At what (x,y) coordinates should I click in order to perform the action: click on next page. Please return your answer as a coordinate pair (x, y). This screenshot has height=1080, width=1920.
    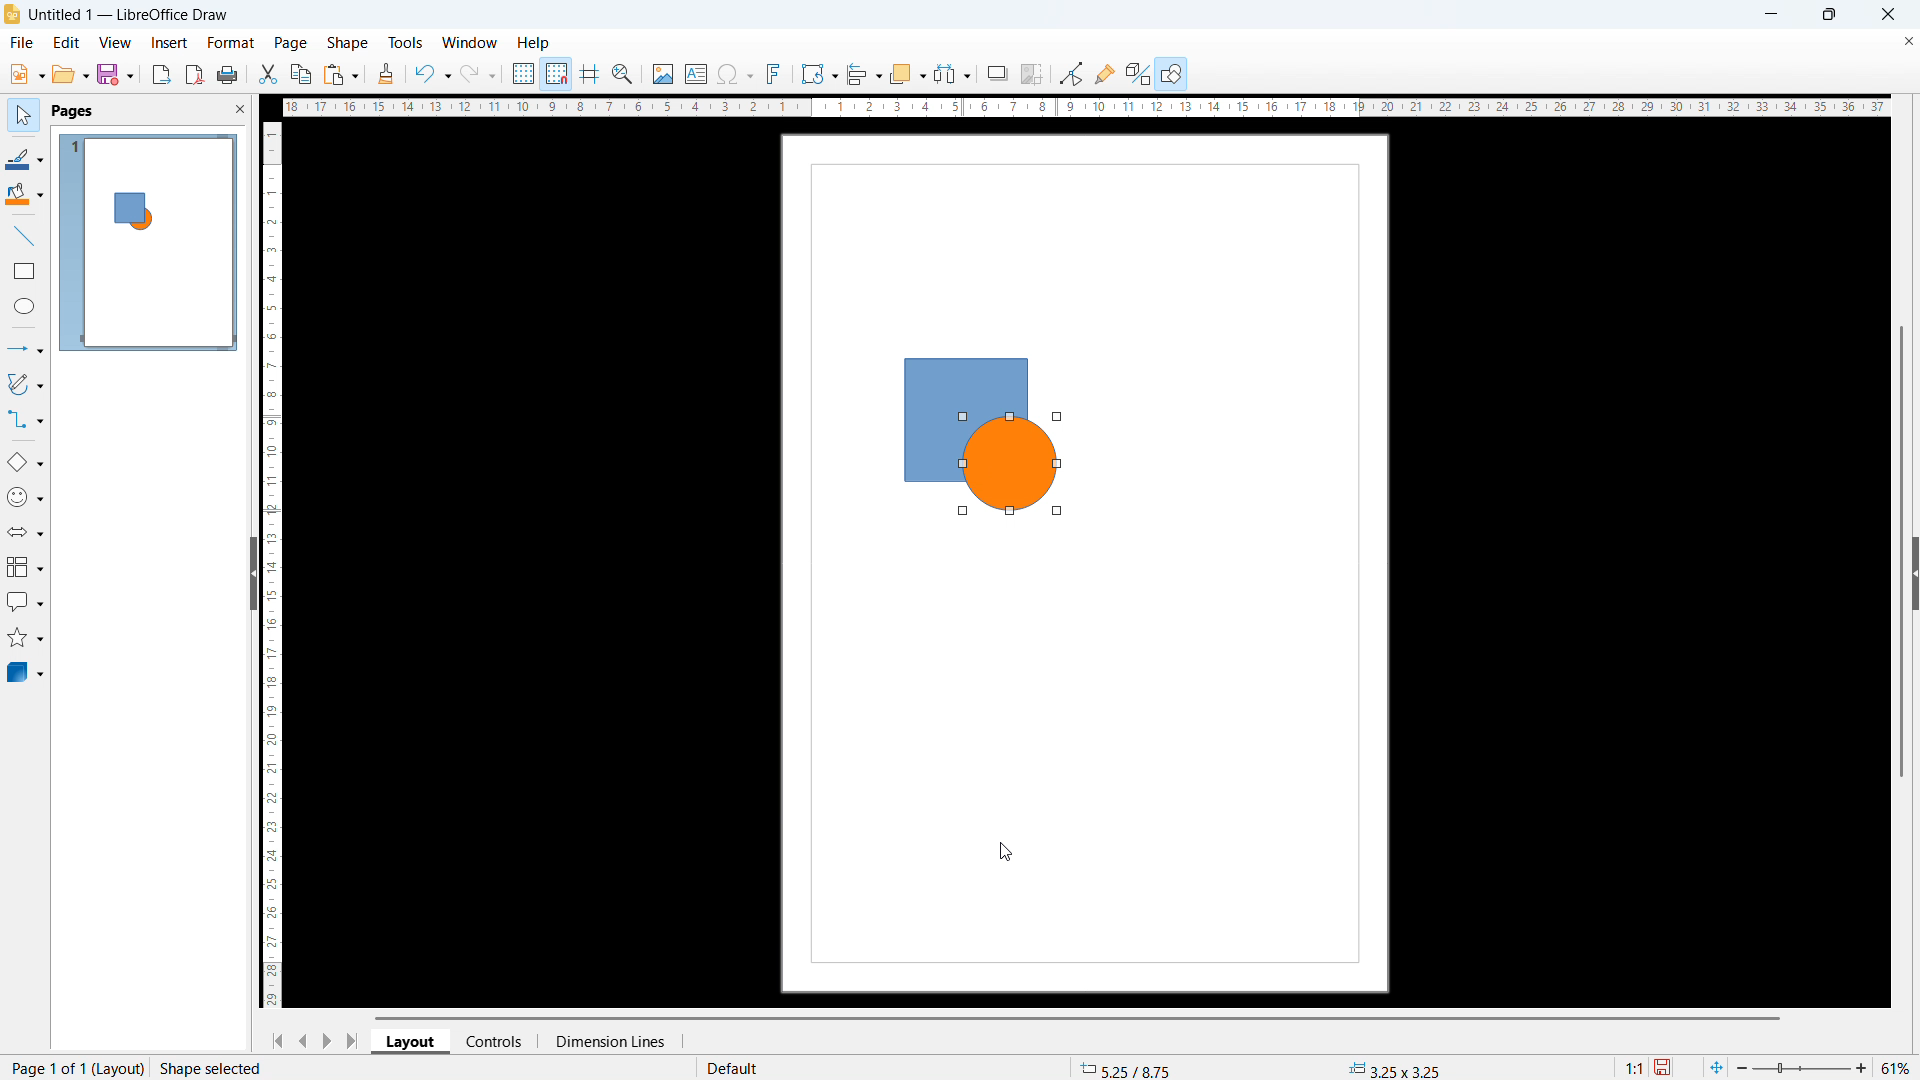
    Looking at the image, I should click on (326, 1041).